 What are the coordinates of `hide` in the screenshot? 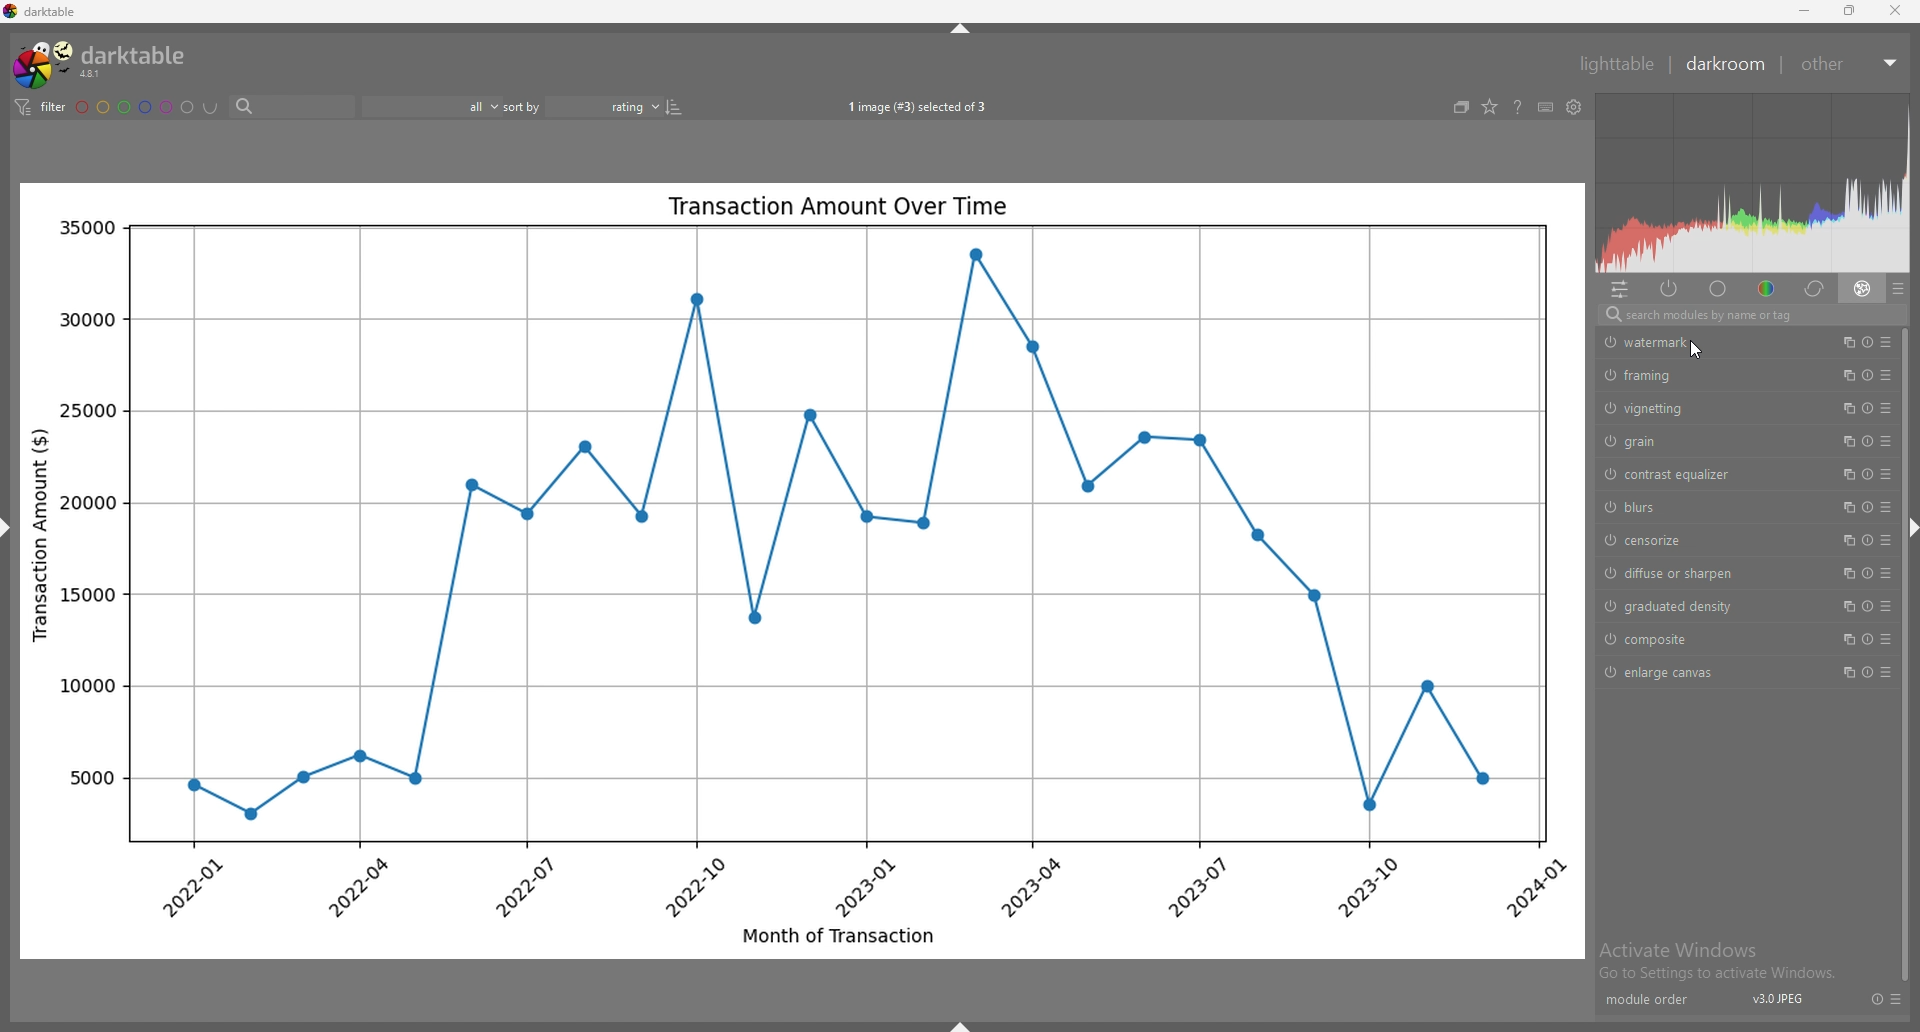 It's located at (962, 28).